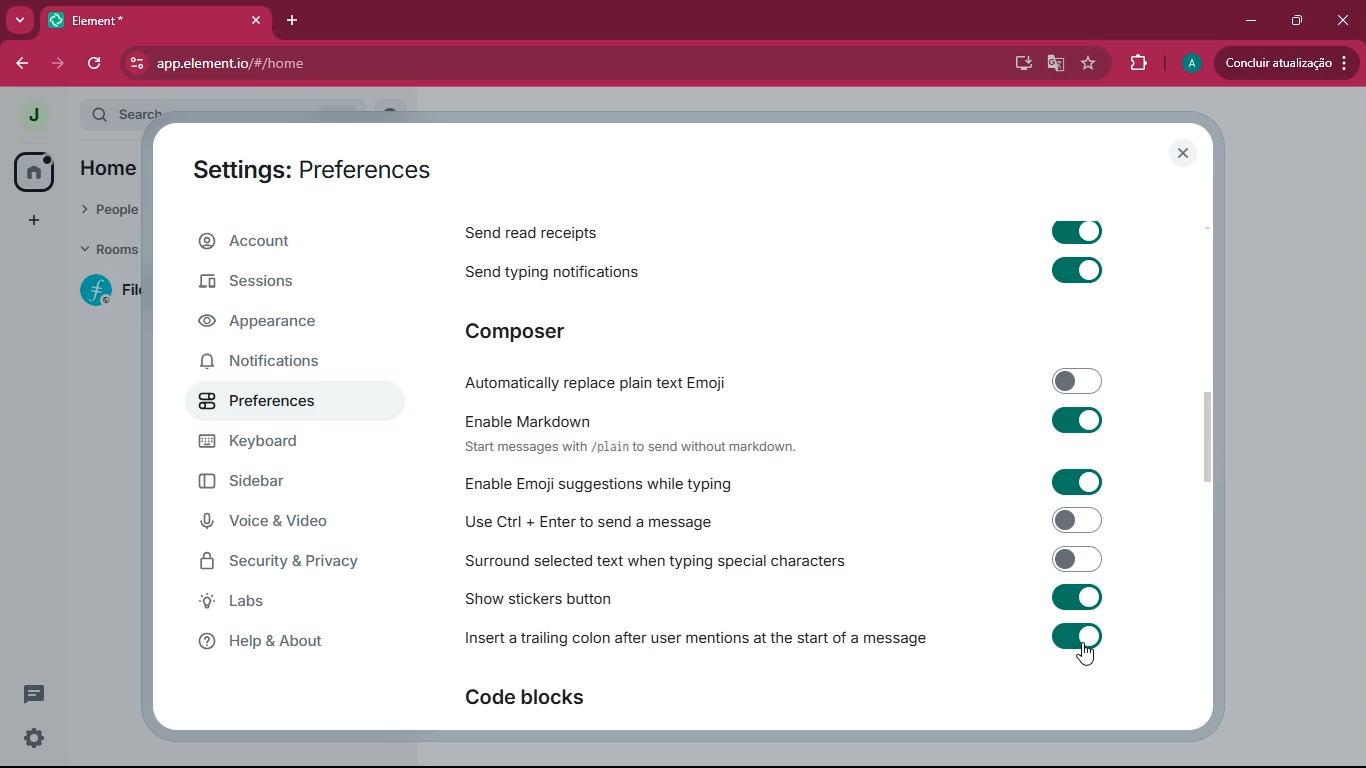 The width and height of the screenshot is (1366, 768). What do you see at coordinates (295, 643) in the screenshot?
I see `help` at bounding box center [295, 643].